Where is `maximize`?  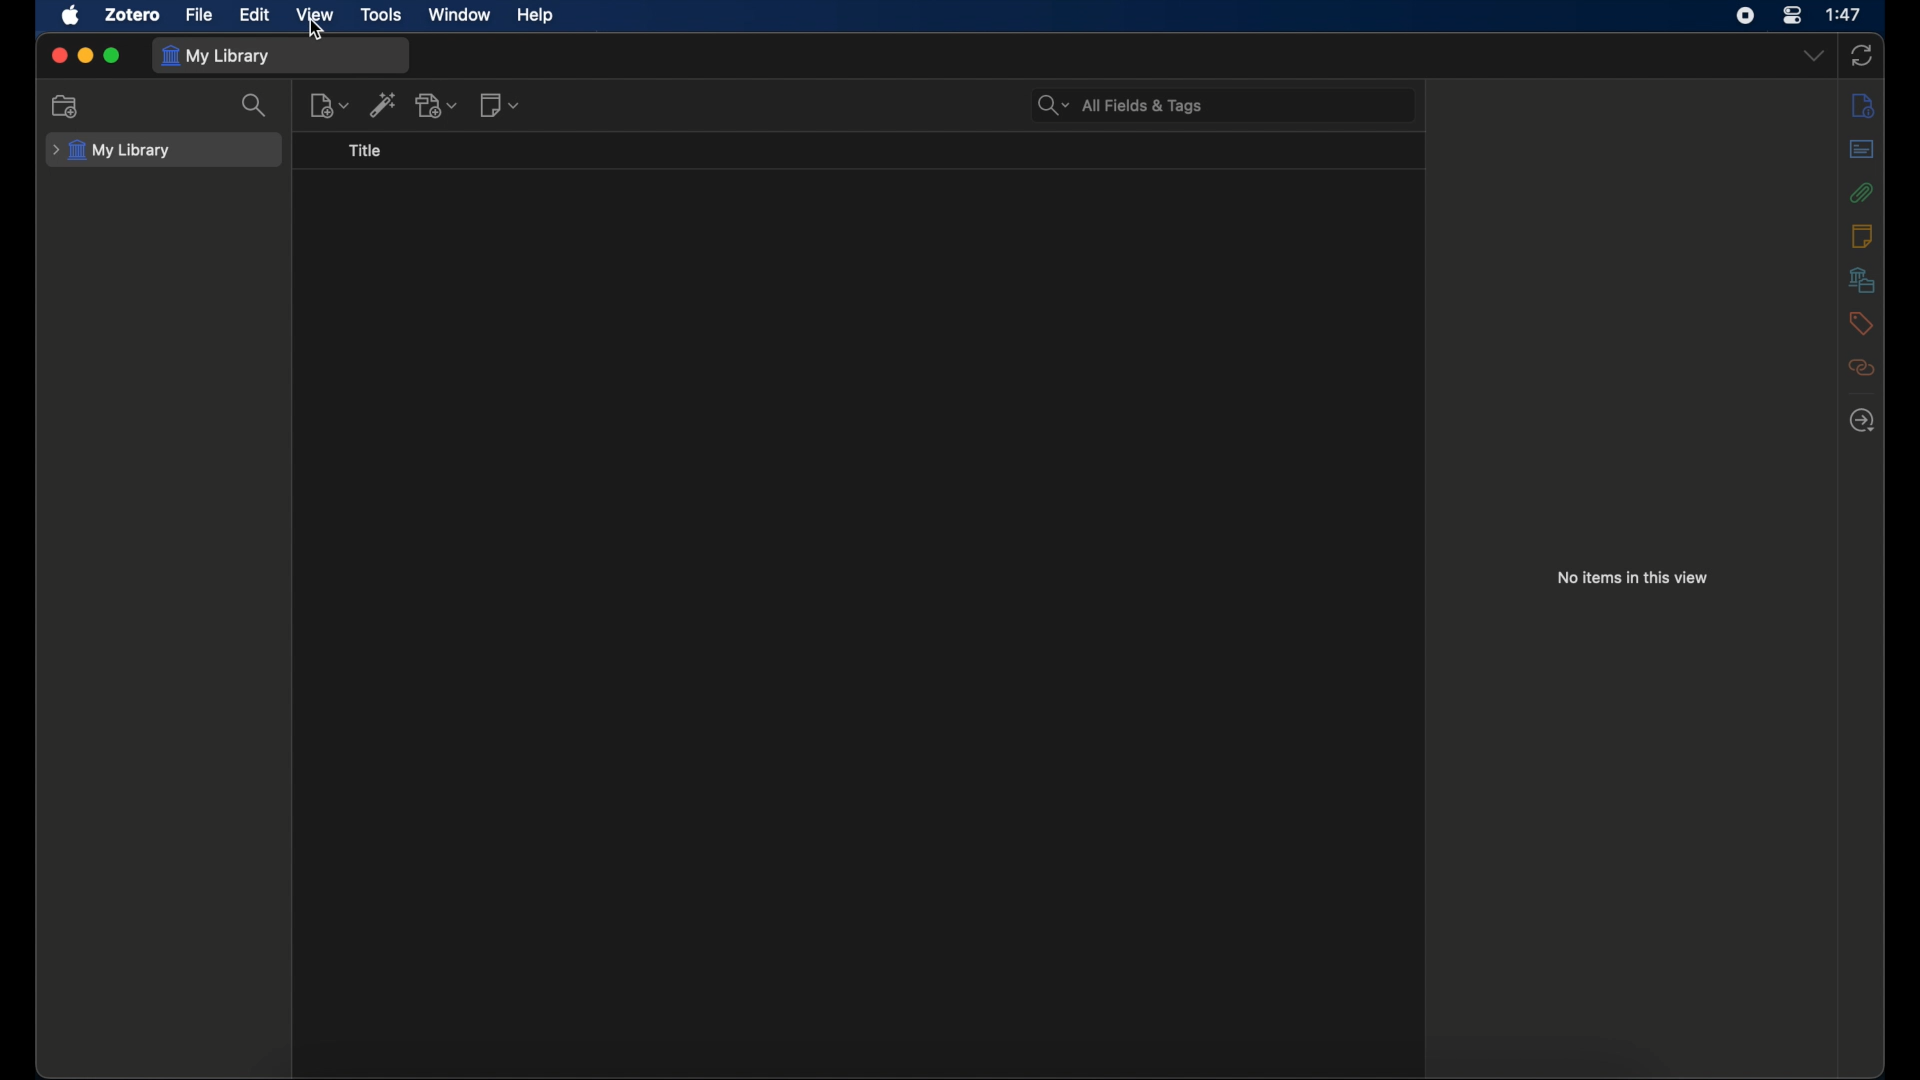
maximize is located at coordinates (114, 55).